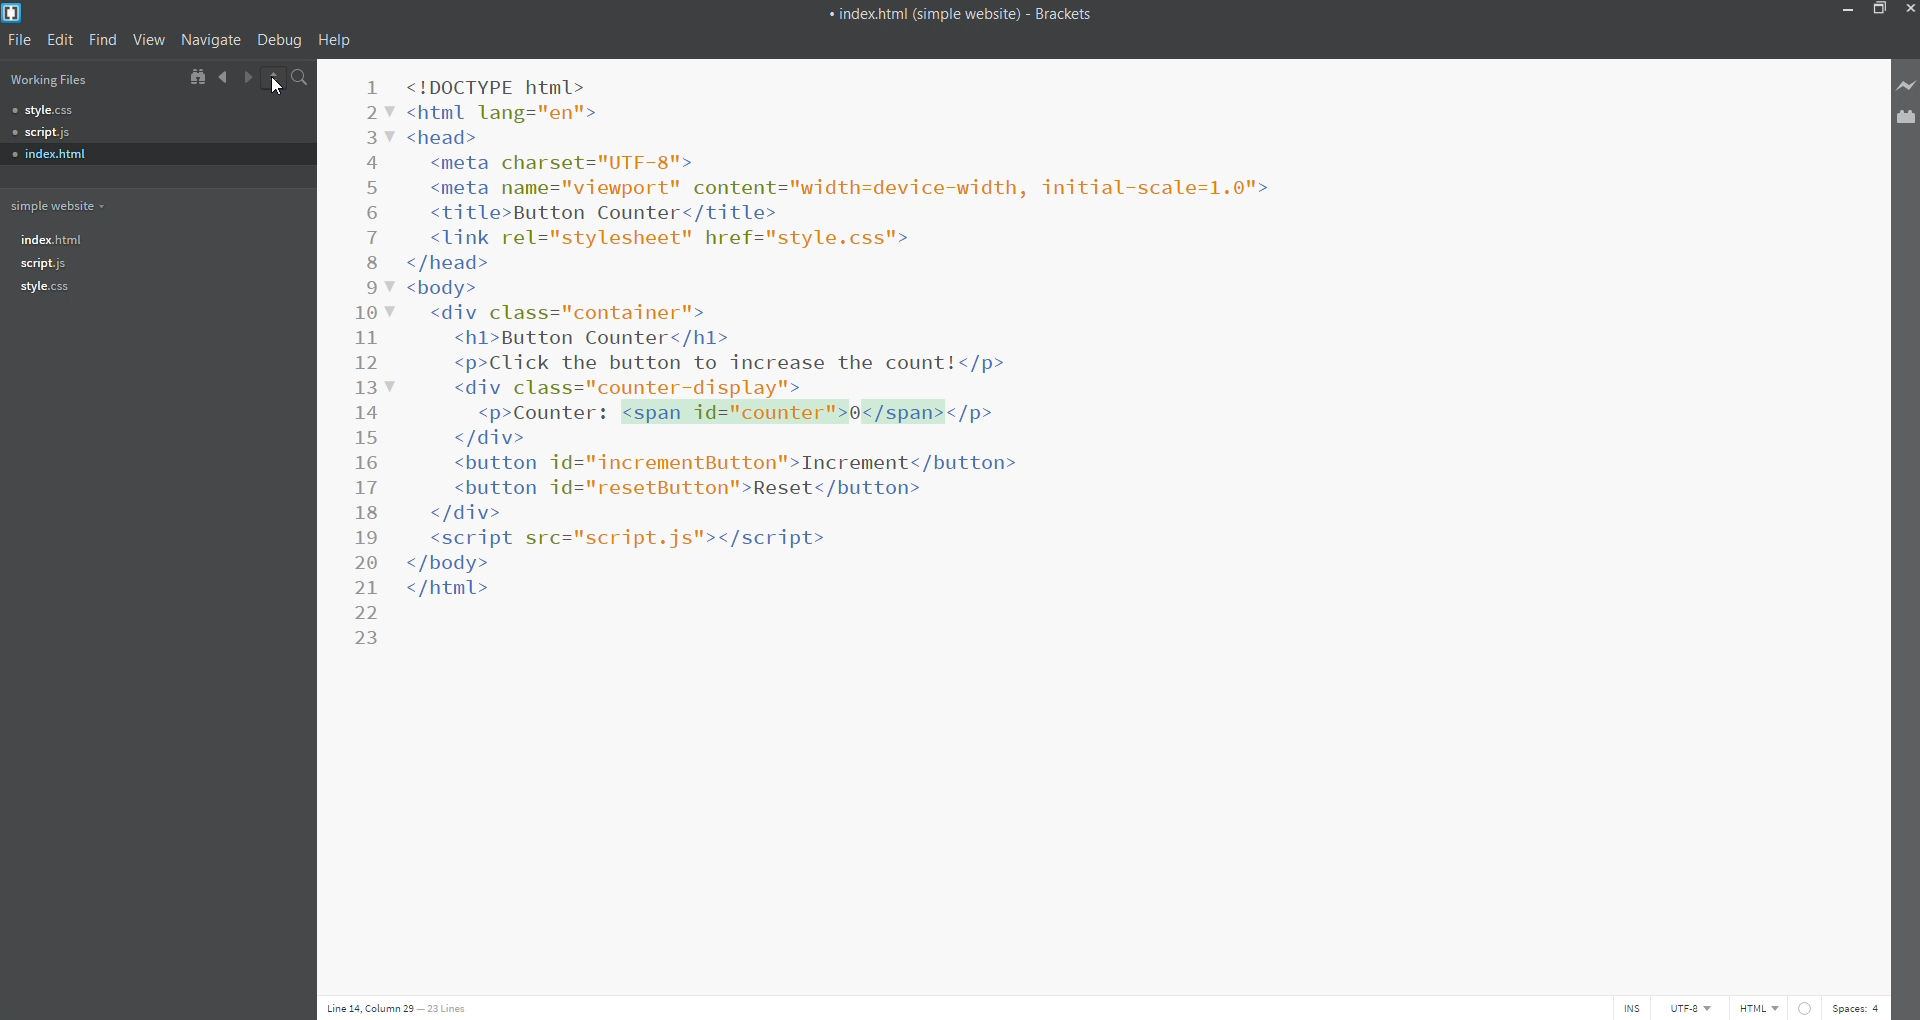 This screenshot has width=1920, height=1020. Describe the element at coordinates (129, 129) in the screenshot. I see `script.js` at that location.